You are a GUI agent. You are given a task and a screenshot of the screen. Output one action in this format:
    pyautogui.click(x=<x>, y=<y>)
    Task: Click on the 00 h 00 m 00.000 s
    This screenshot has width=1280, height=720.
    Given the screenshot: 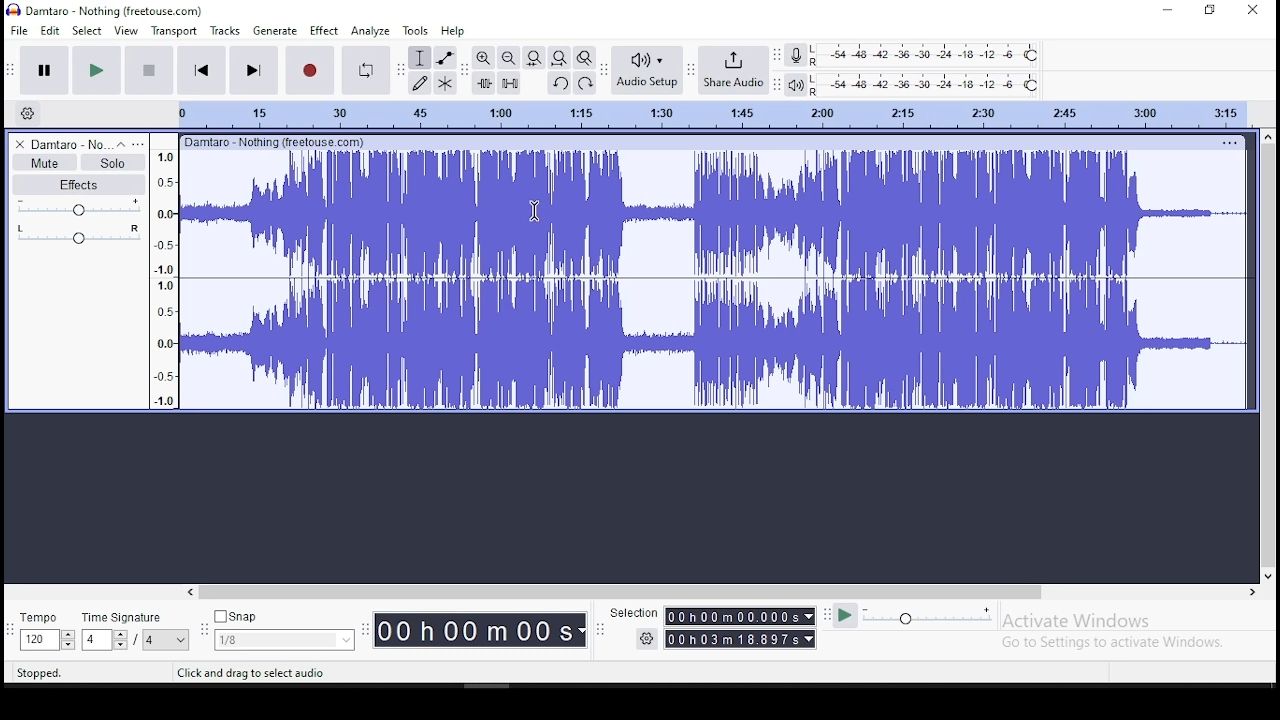 What is the action you would take?
    pyautogui.click(x=740, y=616)
    